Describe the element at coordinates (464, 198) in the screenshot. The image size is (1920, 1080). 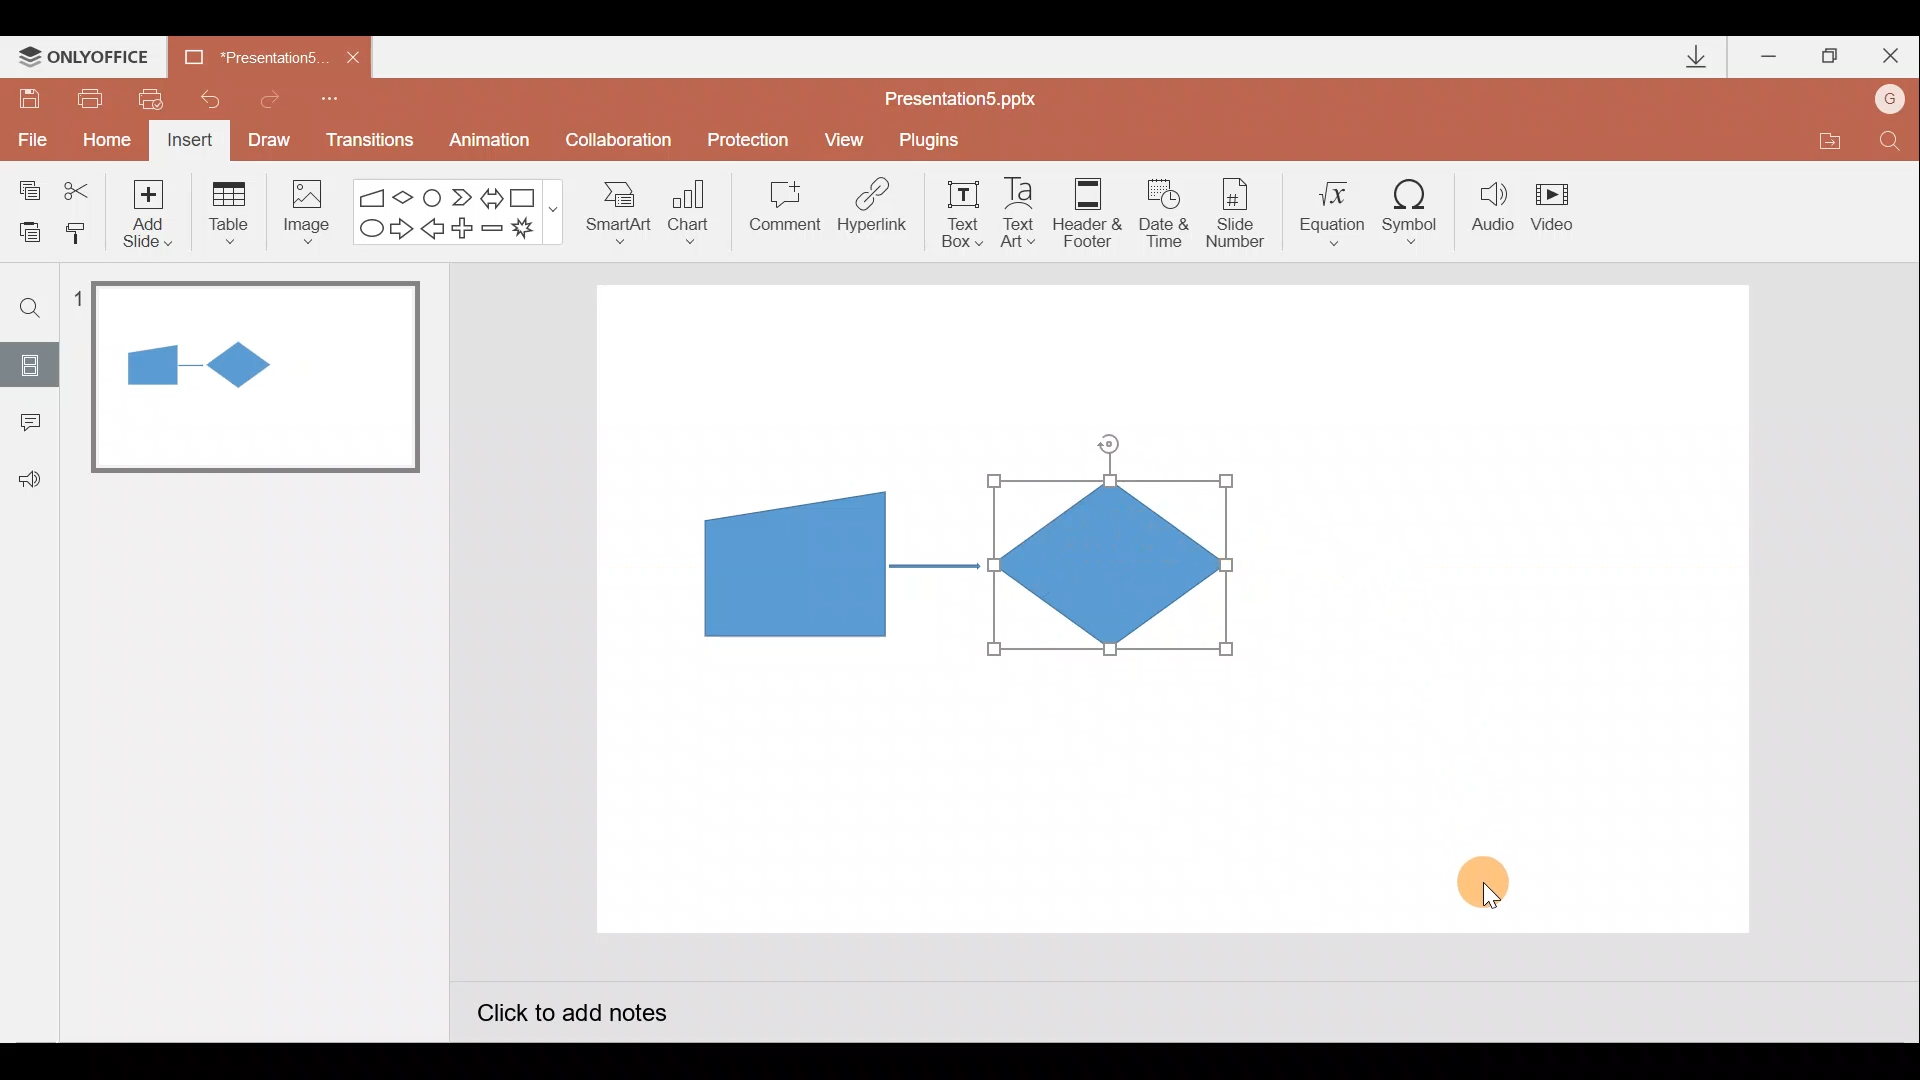
I see `Chevron` at that location.